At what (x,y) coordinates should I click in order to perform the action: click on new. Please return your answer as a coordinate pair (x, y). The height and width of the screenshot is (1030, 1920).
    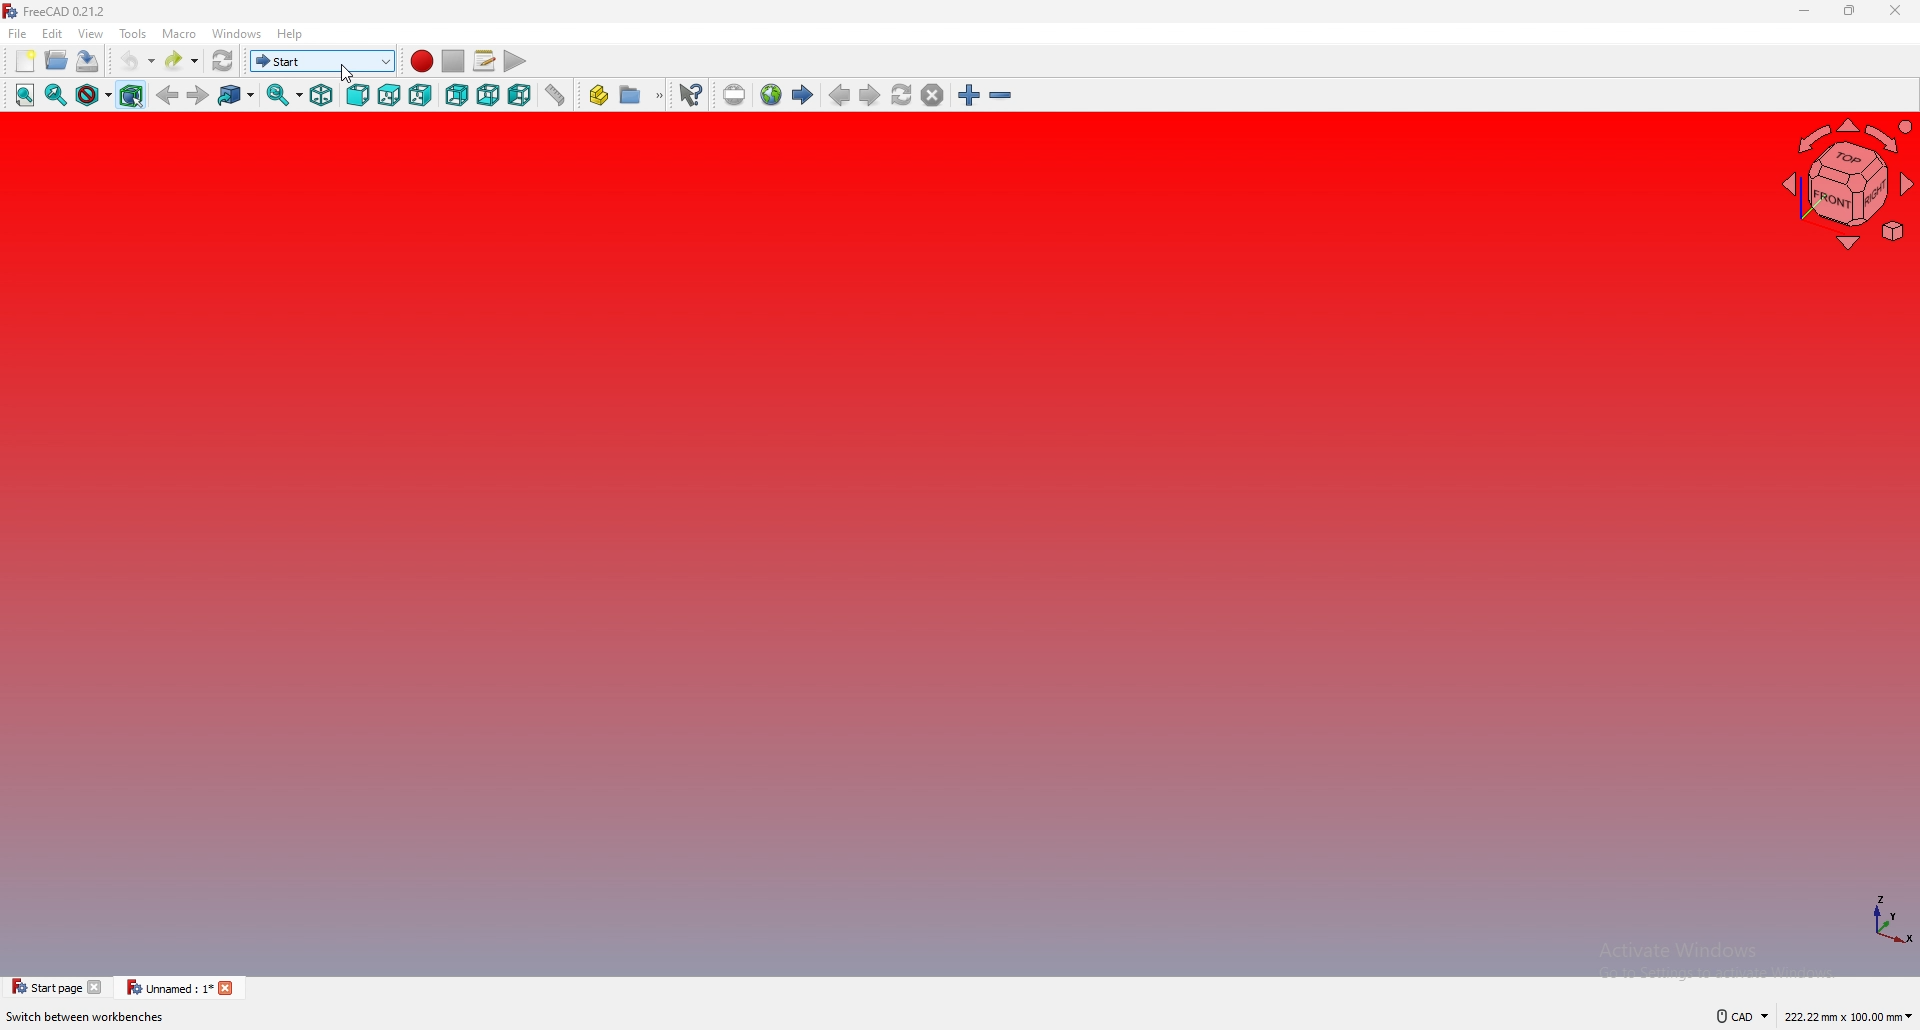
    Looking at the image, I should click on (25, 60).